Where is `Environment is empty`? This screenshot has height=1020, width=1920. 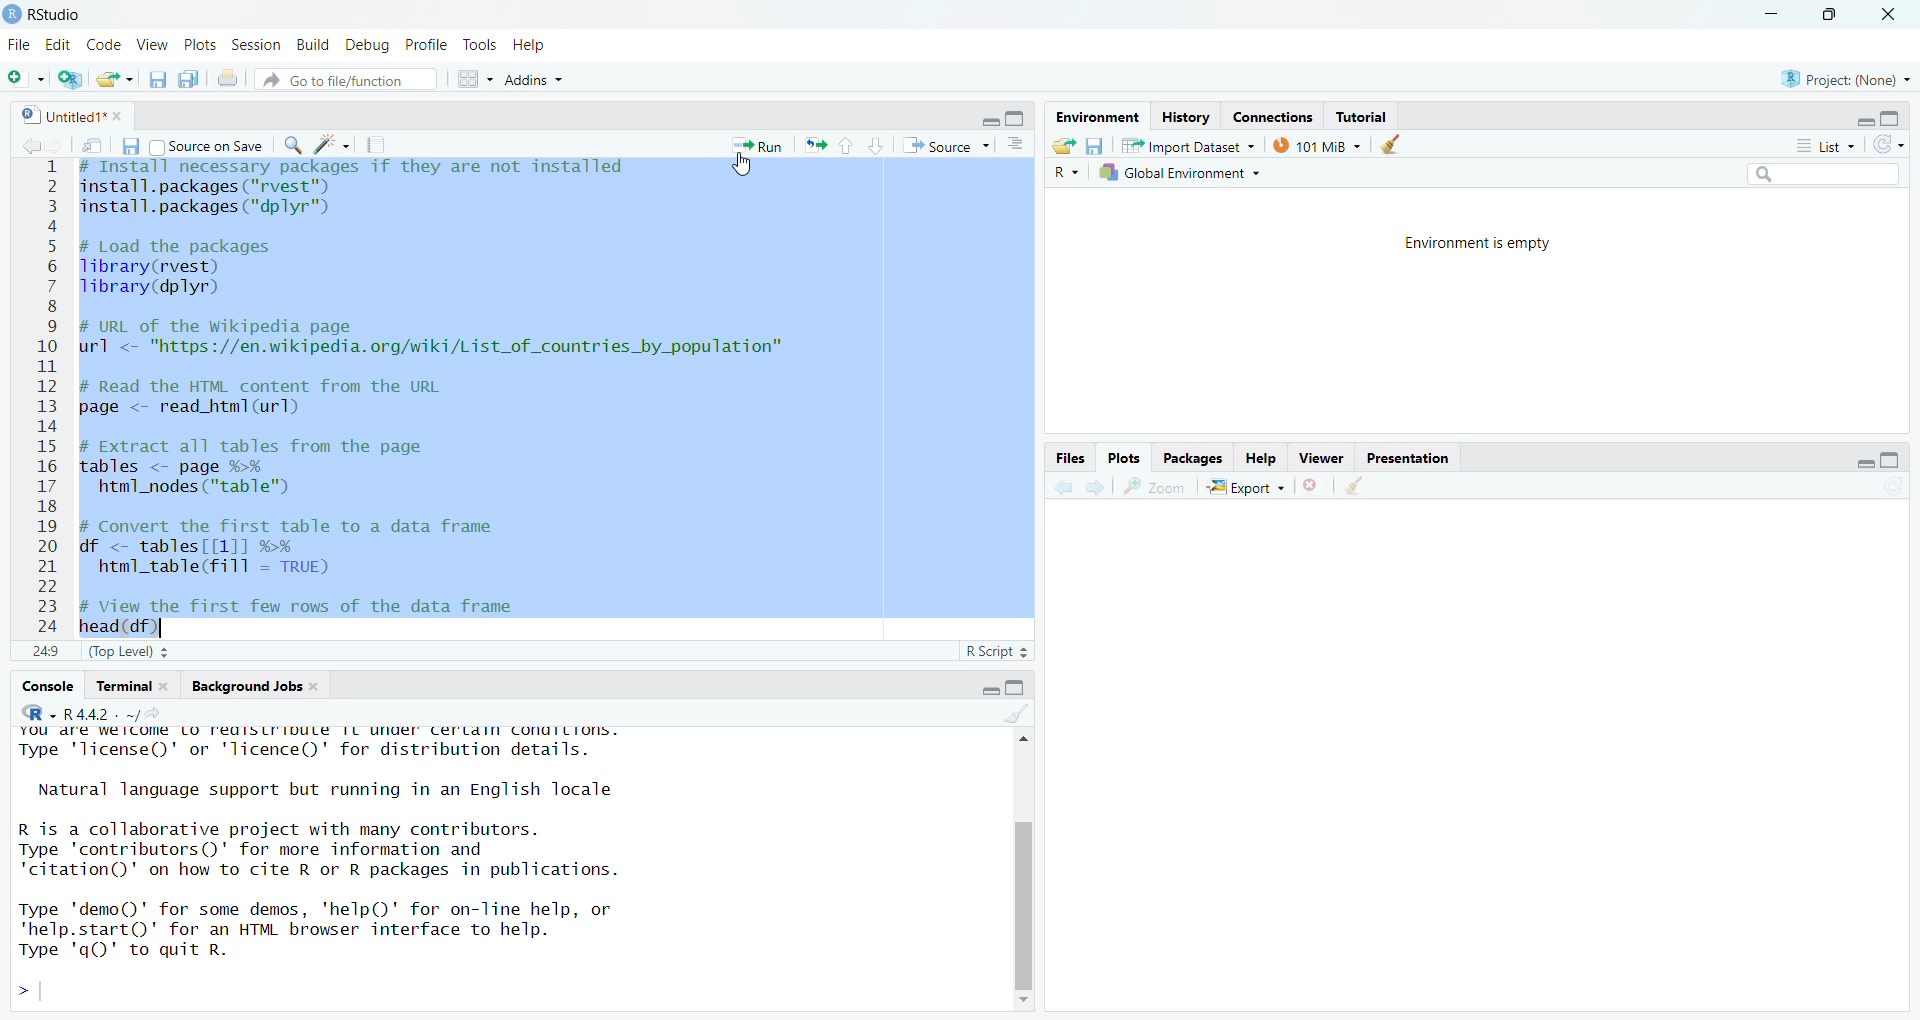
Environment is empty is located at coordinates (1477, 243).